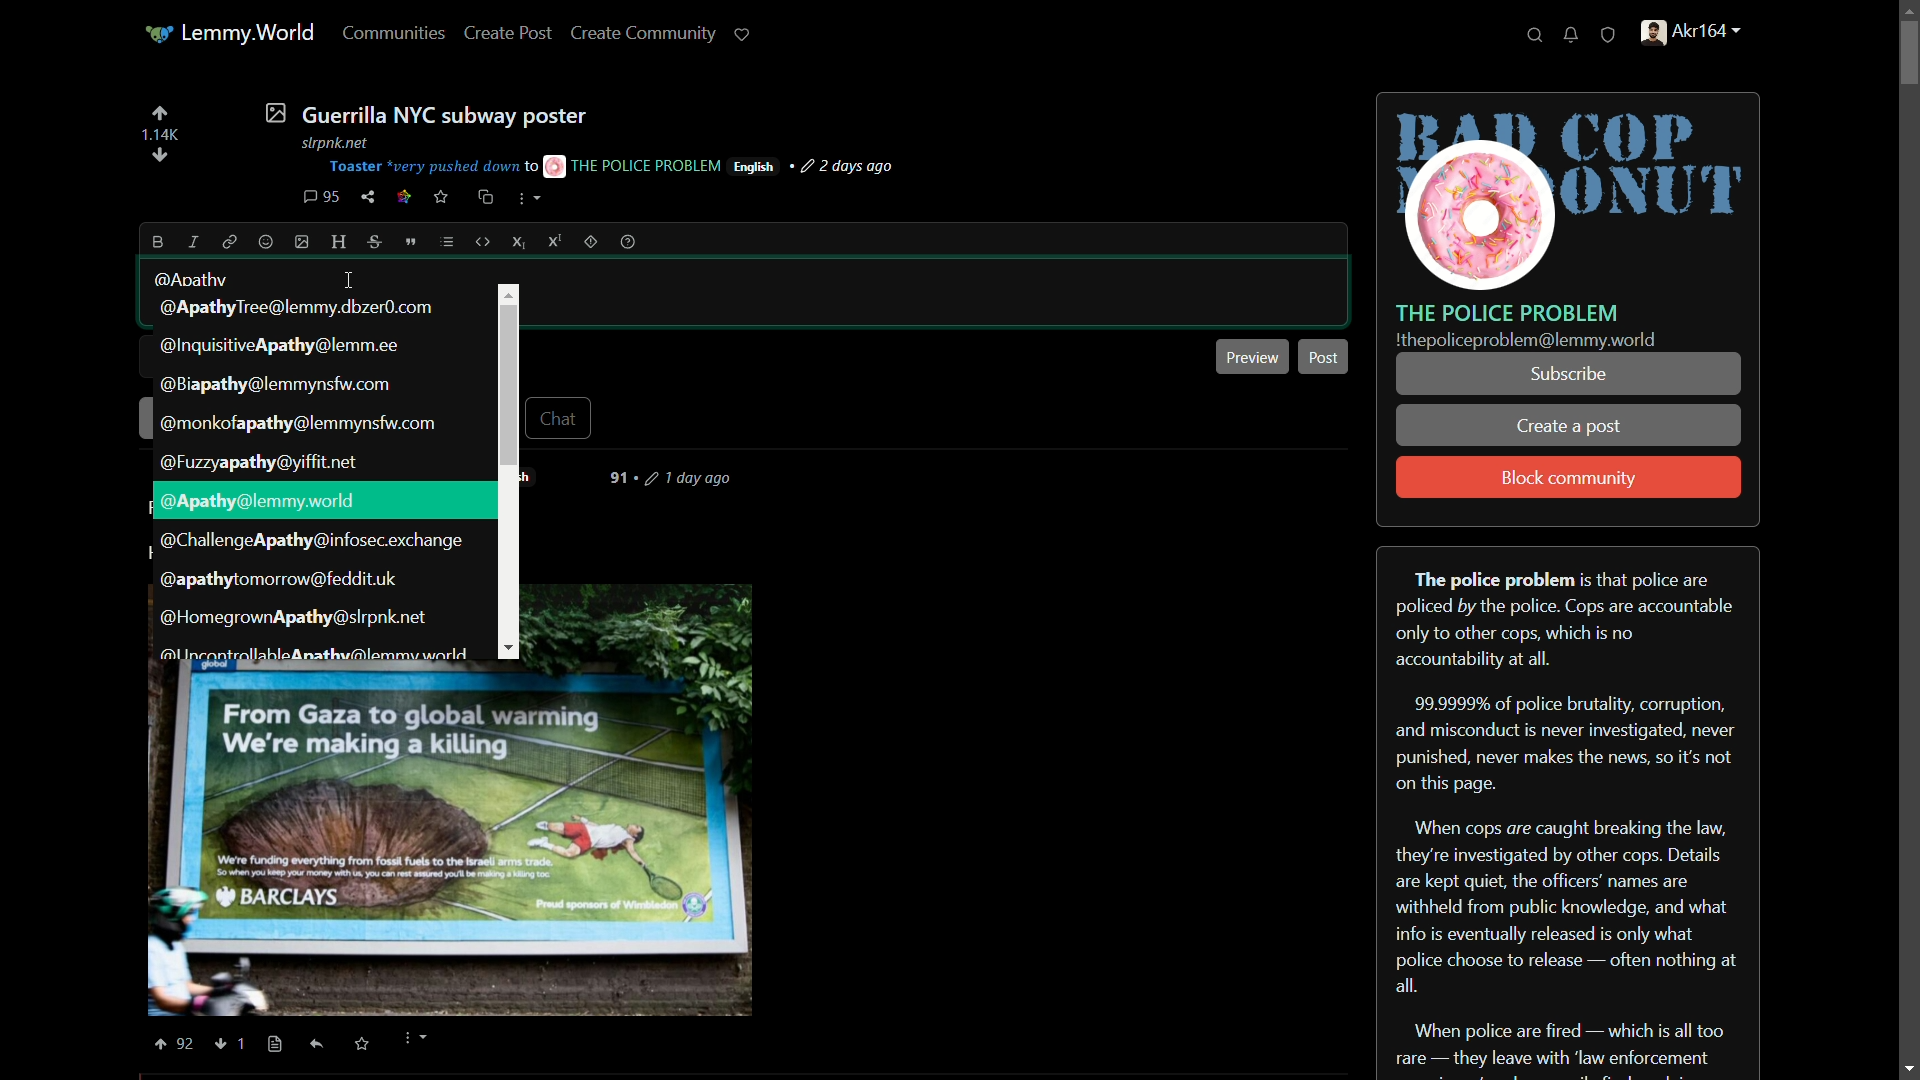  What do you see at coordinates (359, 1045) in the screenshot?
I see `saved` at bounding box center [359, 1045].